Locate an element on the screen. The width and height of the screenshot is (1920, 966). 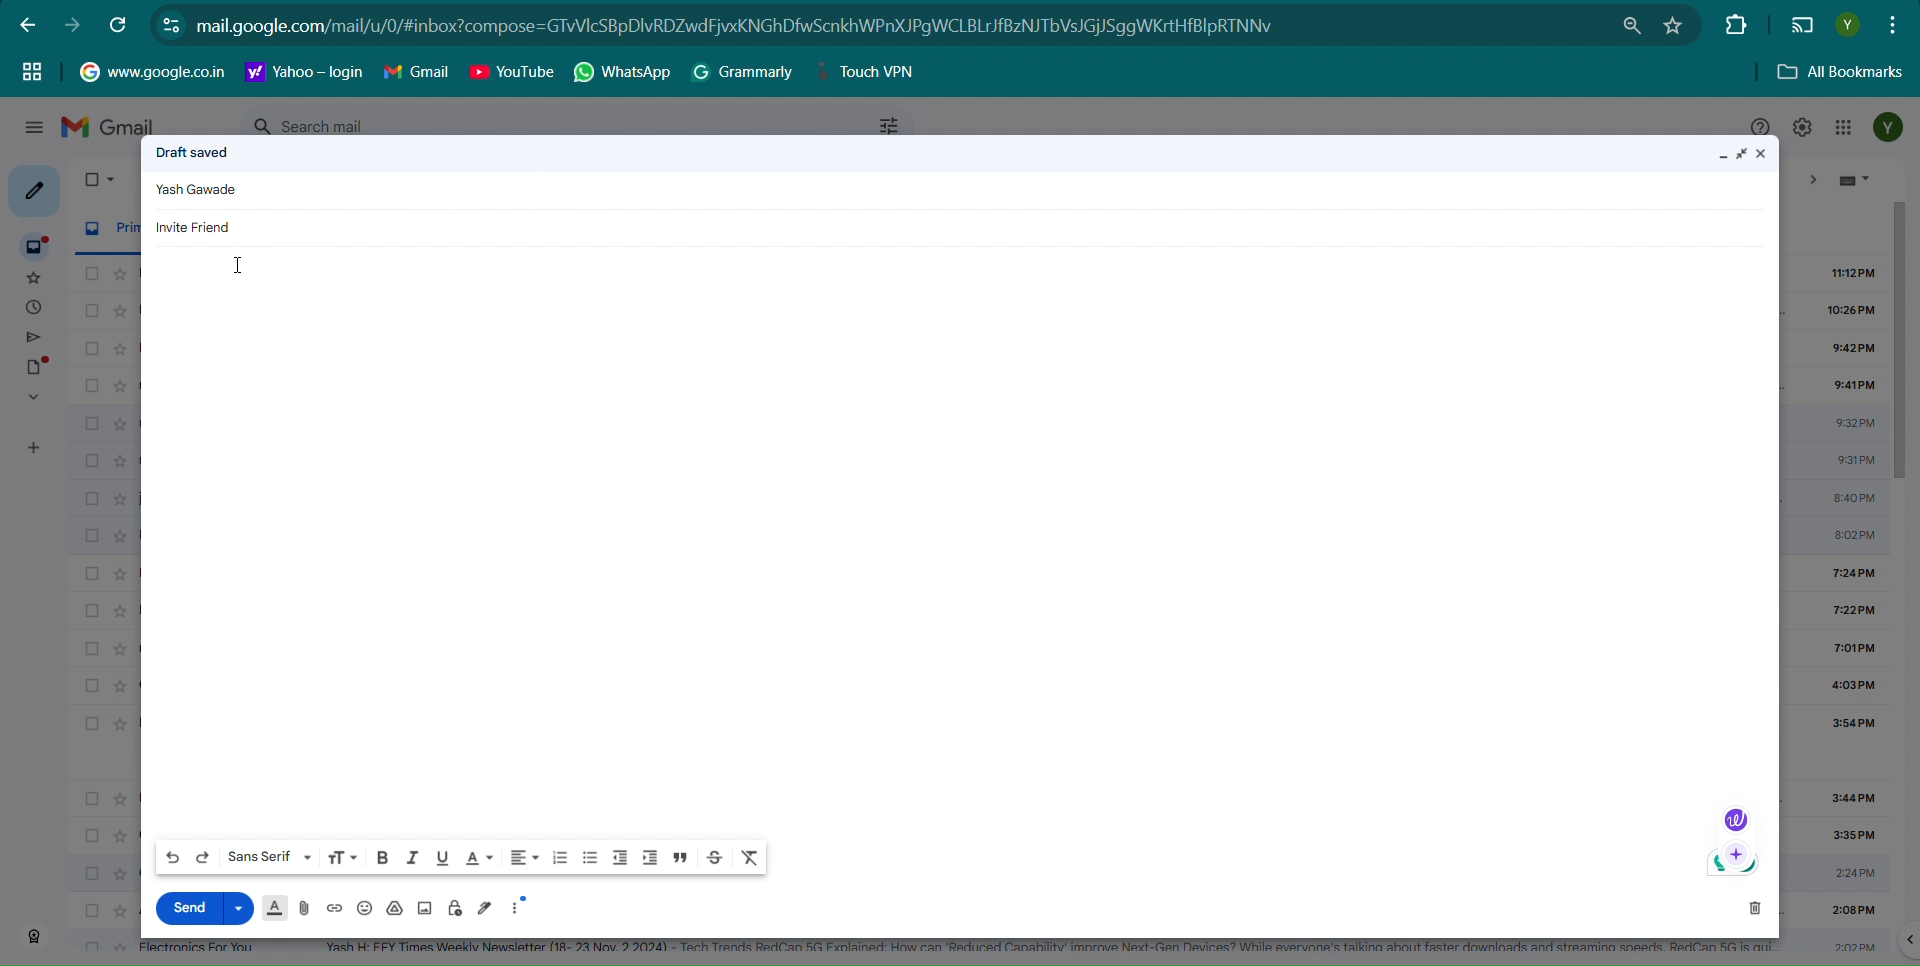
Text is located at coordinates (201, 191).